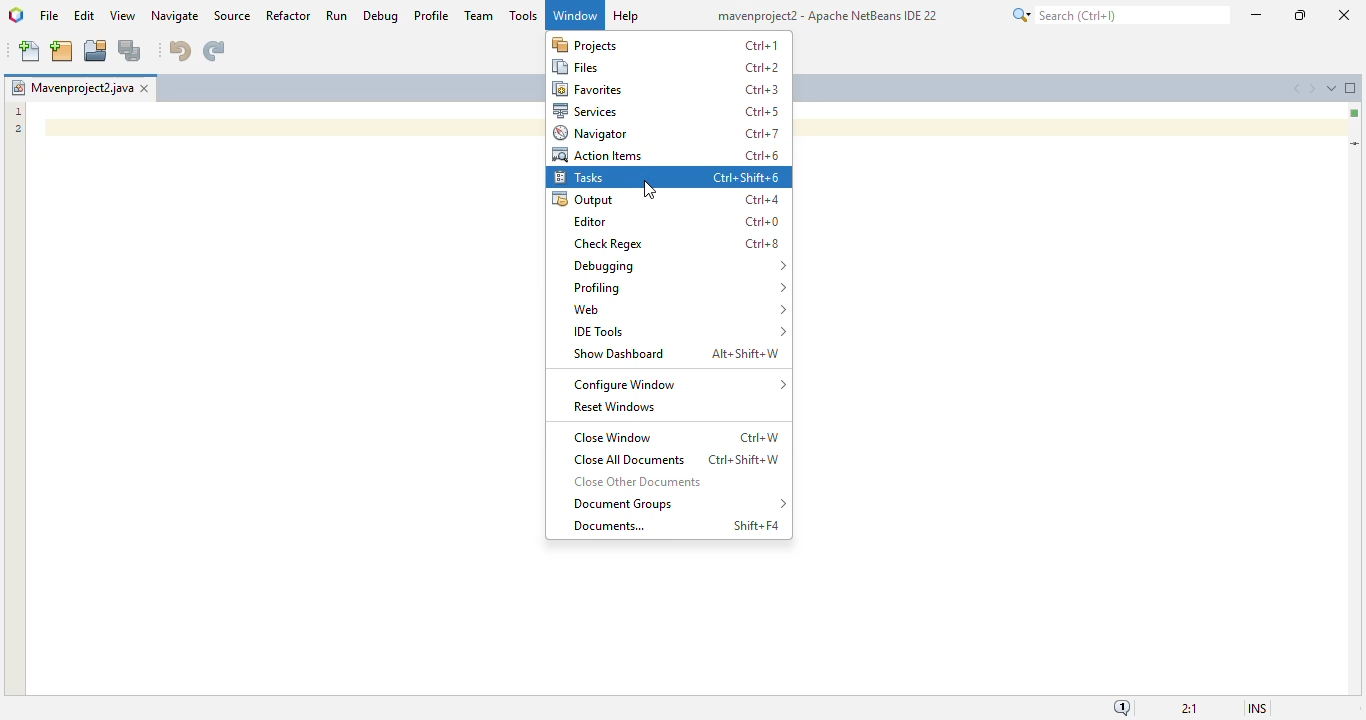 This screenshot has width=1366, height=720. What do you see at coordinates (1313, 89) in the screenshot?
I see `scroll documents right` at bounding box center [1313, 89].